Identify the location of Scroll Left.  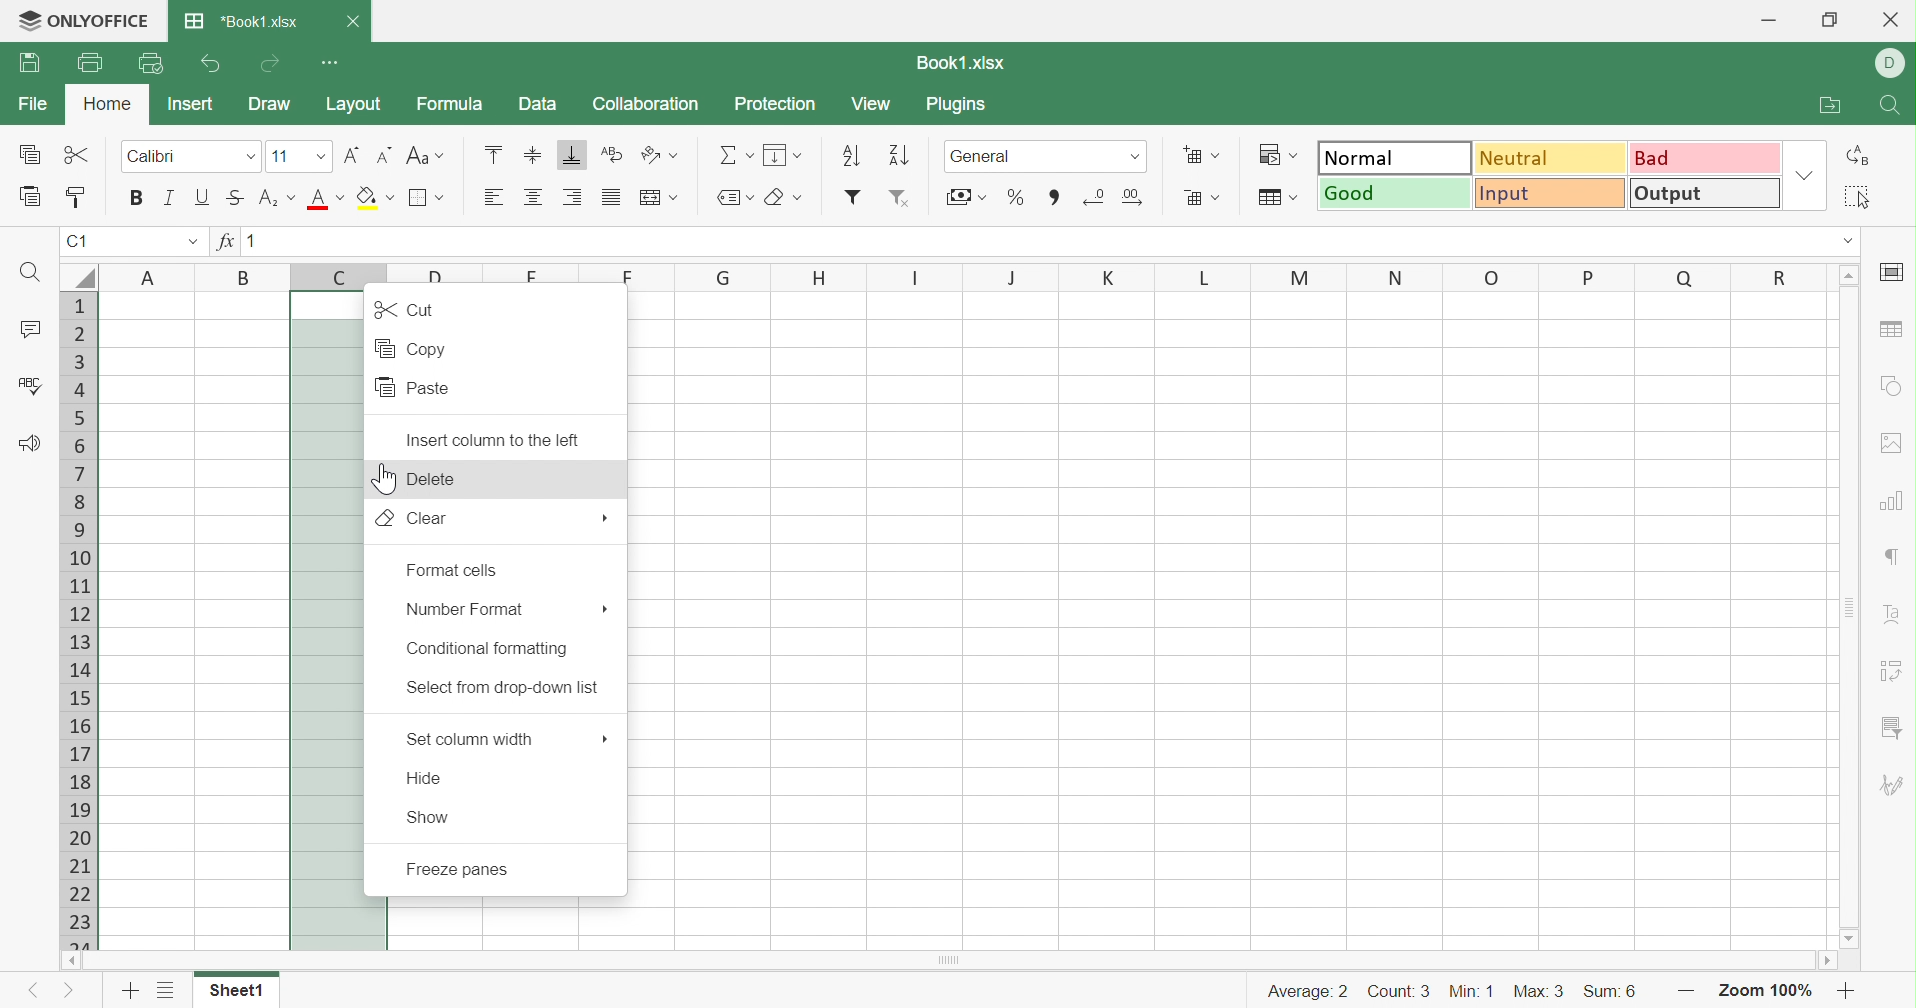
(71, 960).